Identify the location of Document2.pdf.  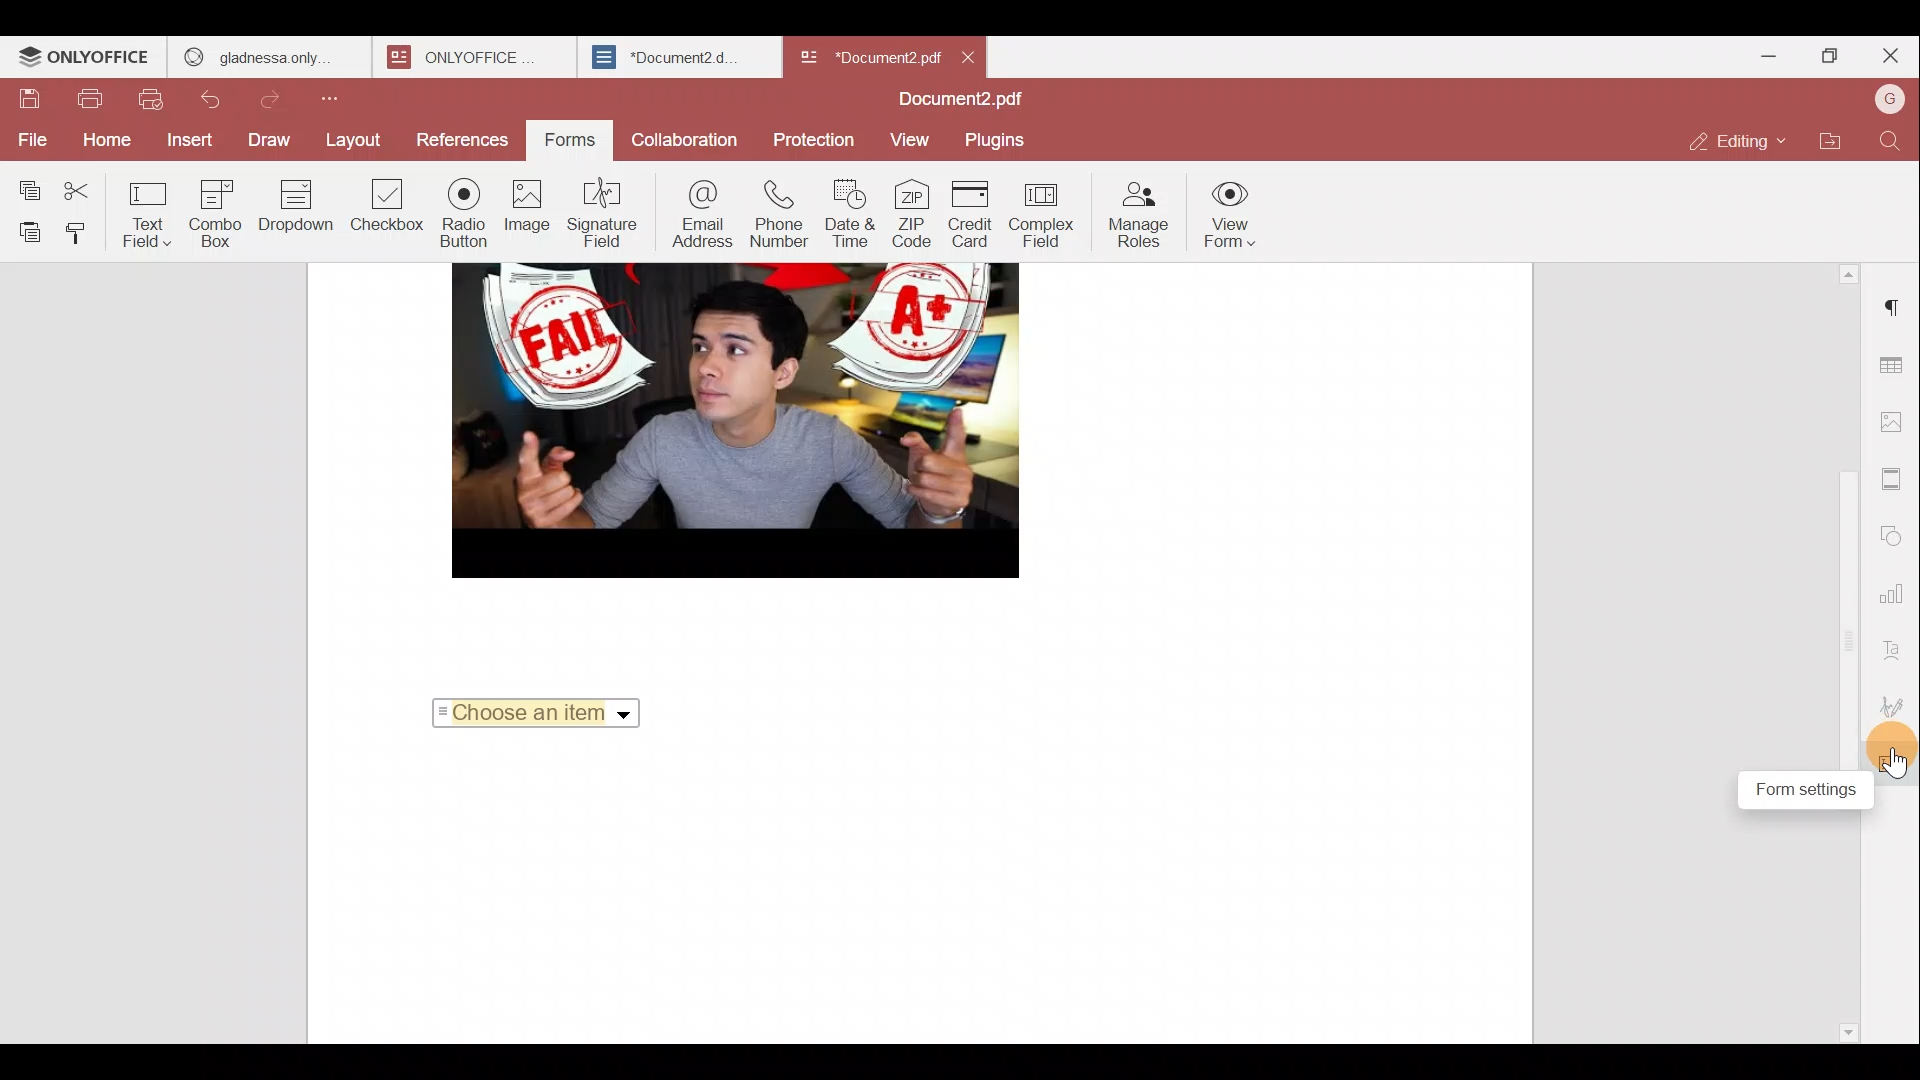
(960, 99).